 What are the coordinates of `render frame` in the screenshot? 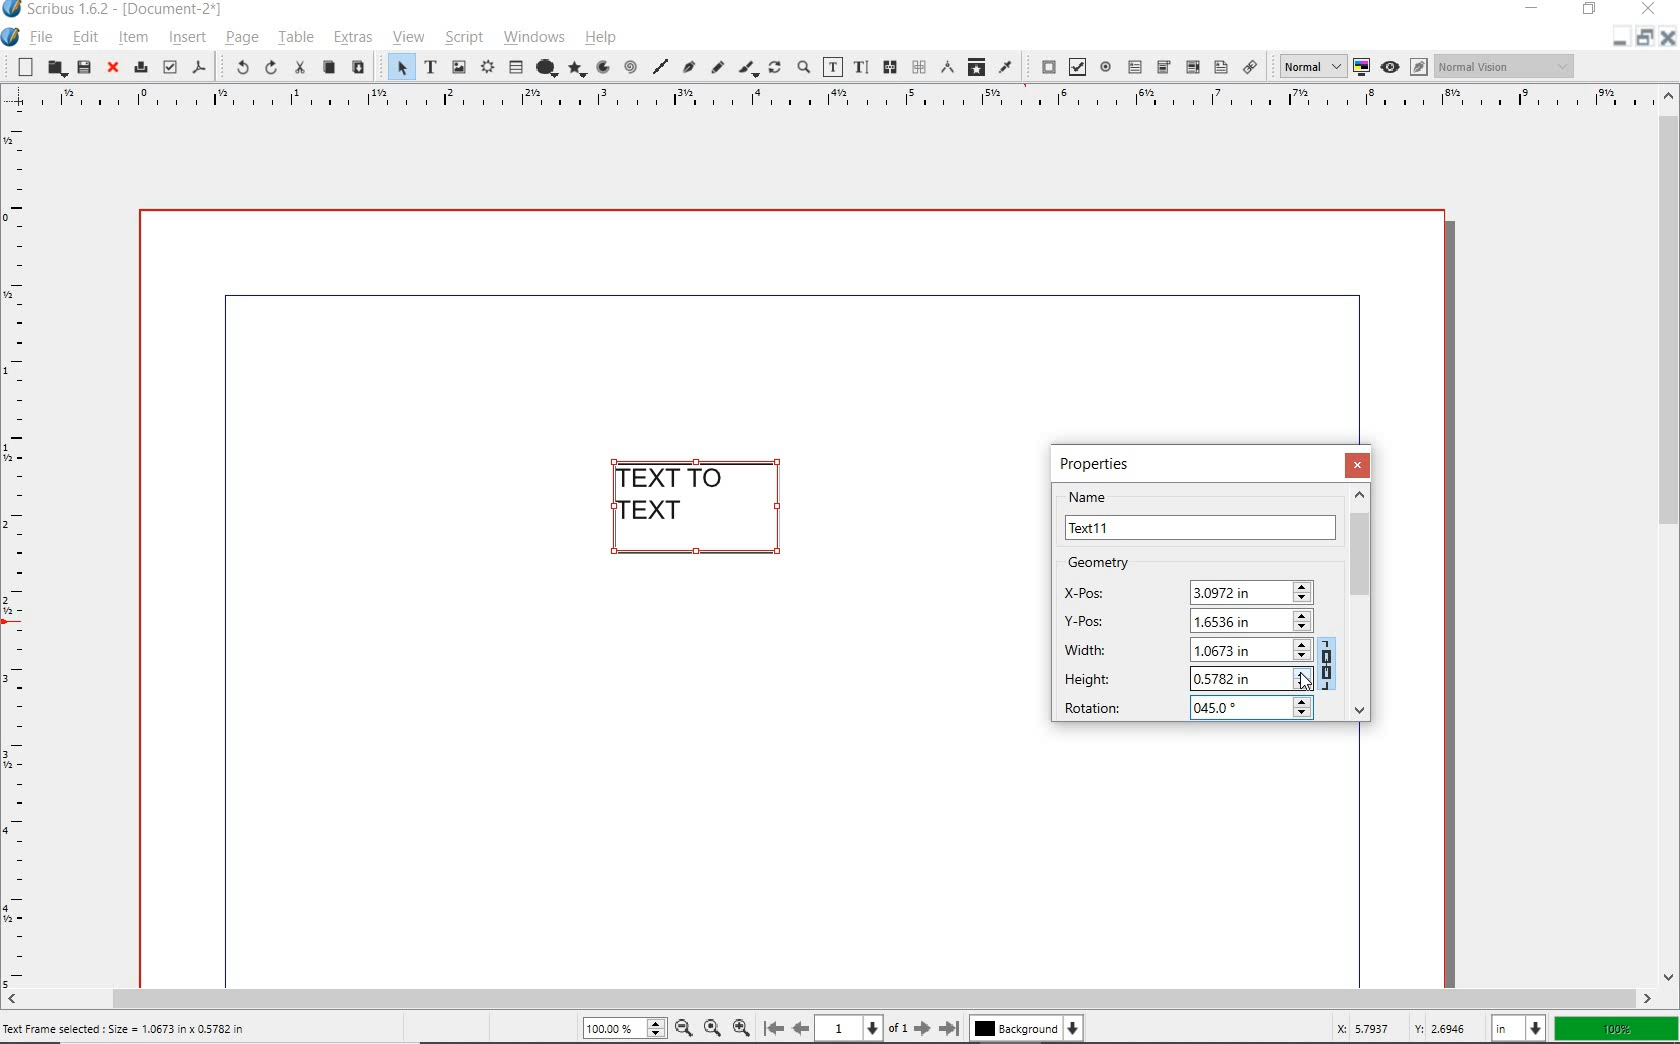 It's located at (487, 68).